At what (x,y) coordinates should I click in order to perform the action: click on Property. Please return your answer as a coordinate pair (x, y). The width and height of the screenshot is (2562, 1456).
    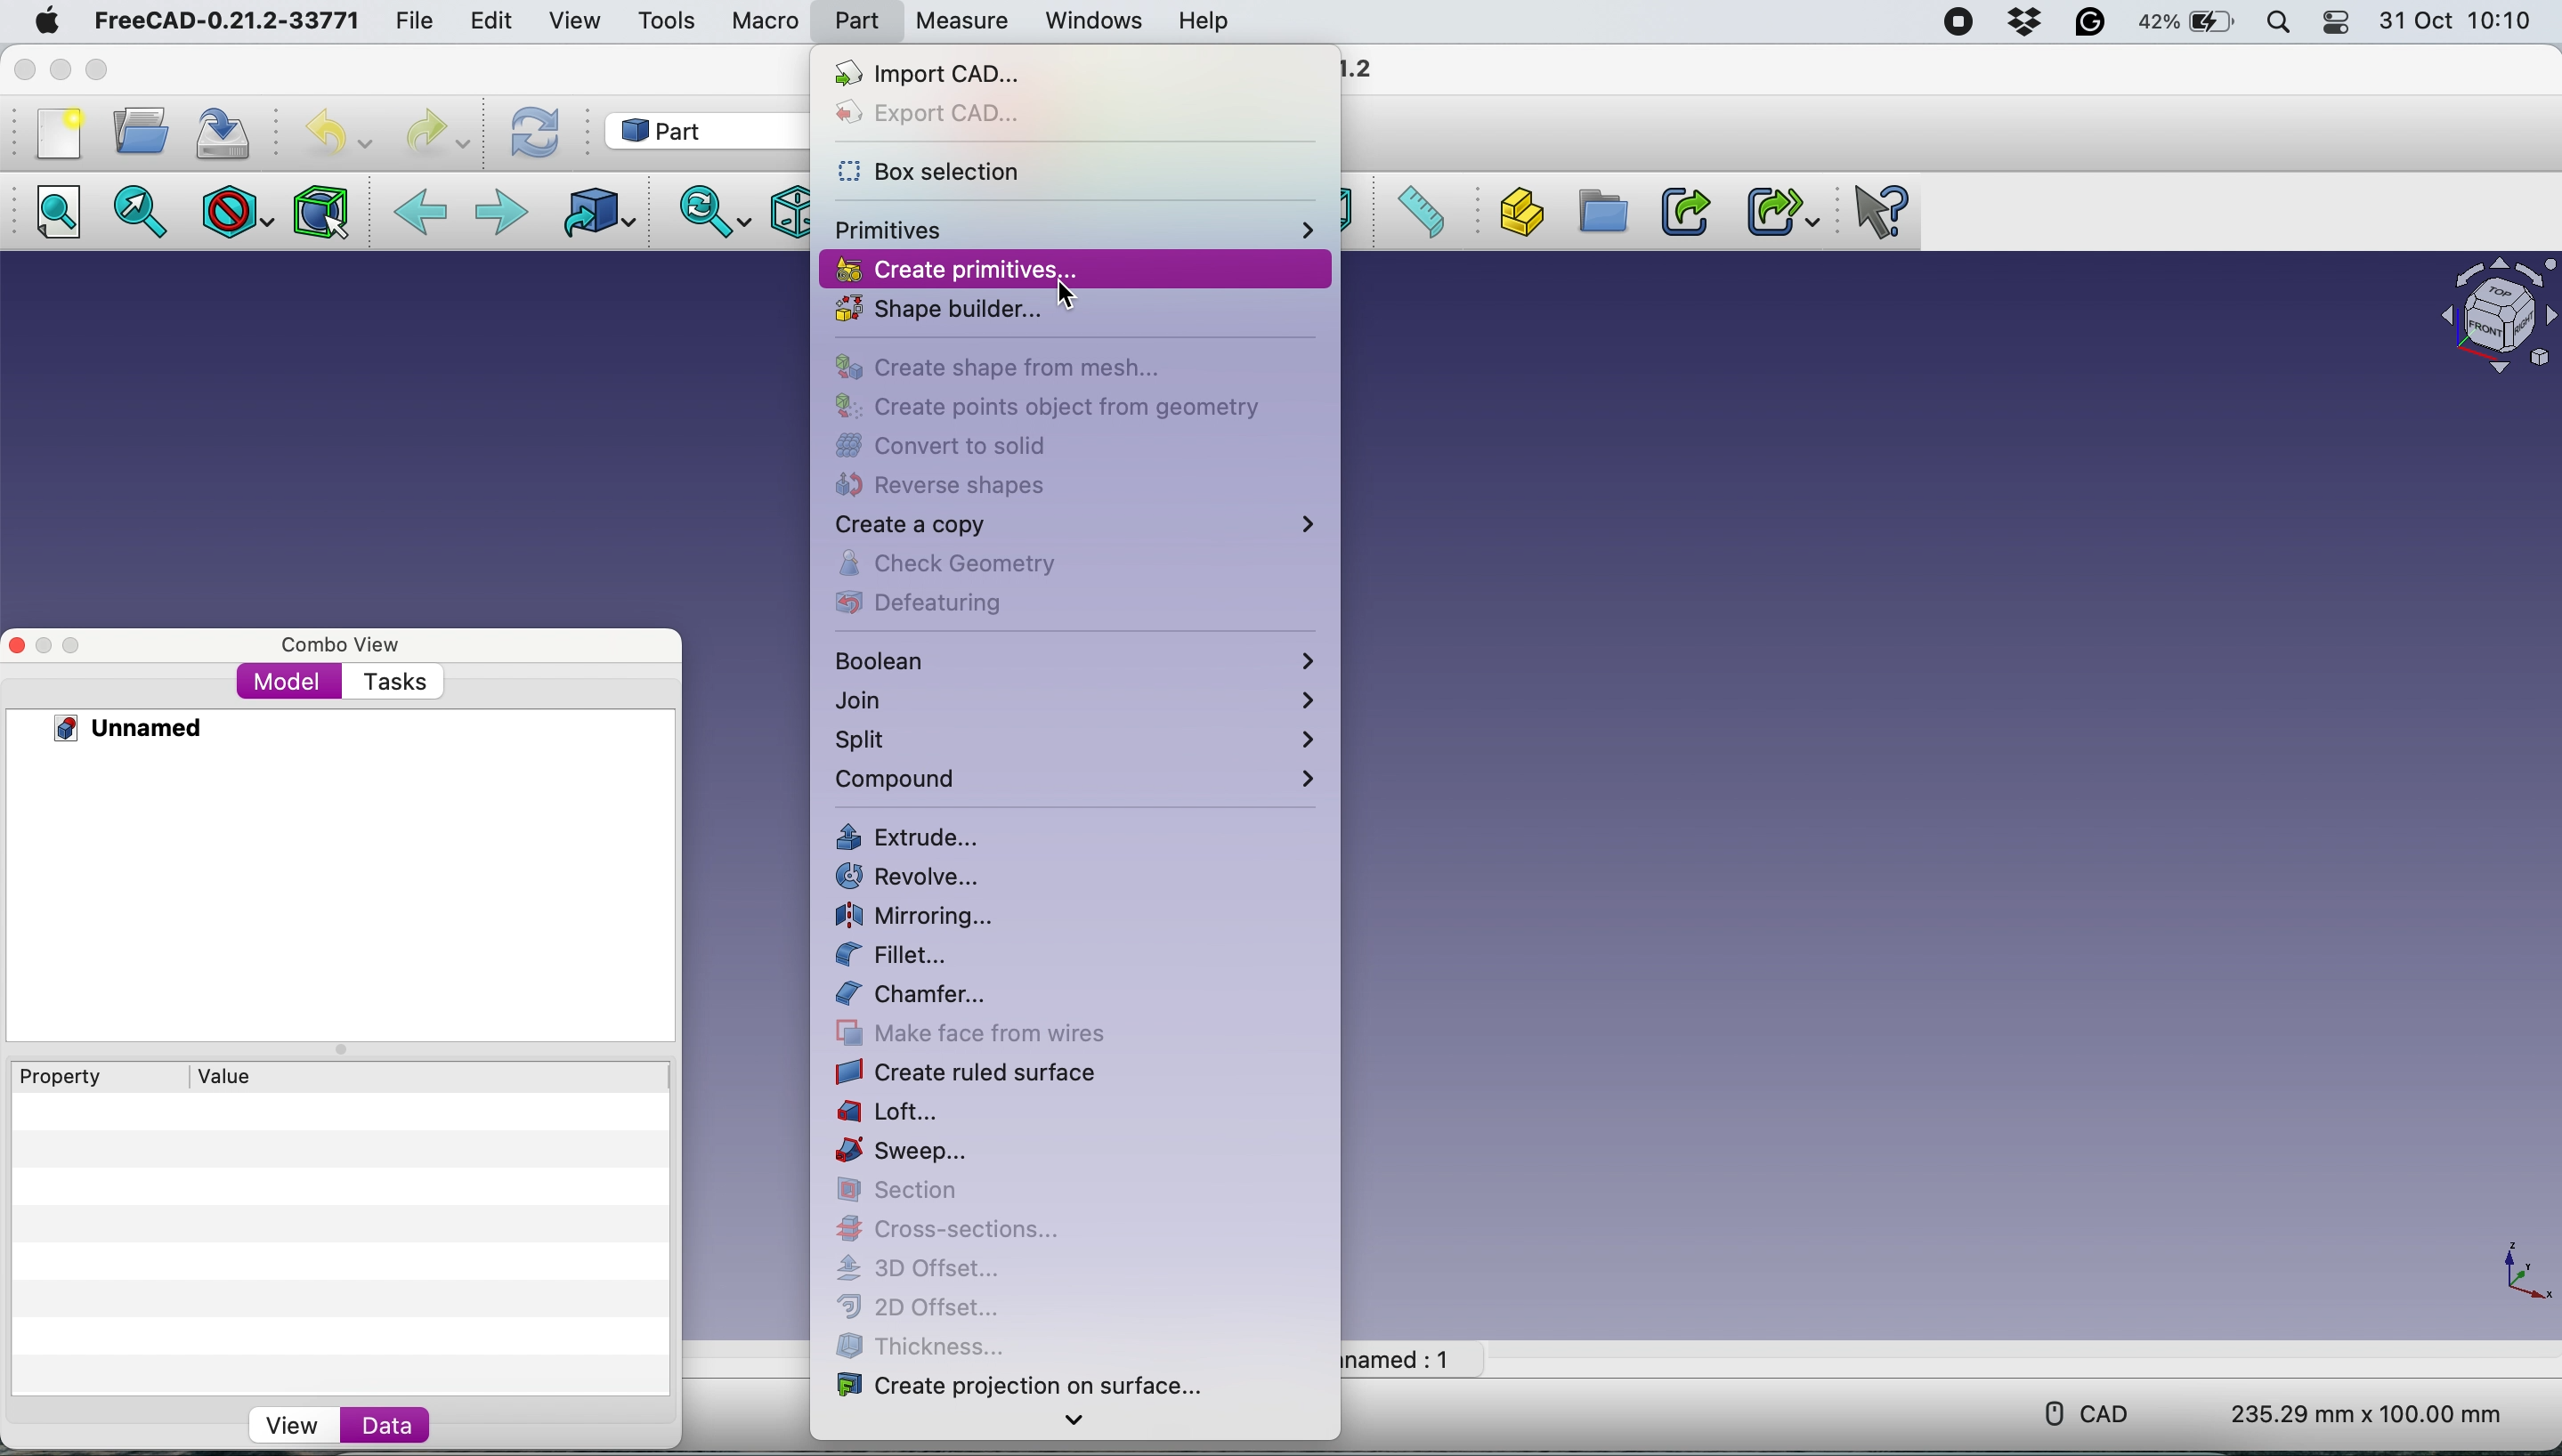
    Looking at the image, I should click on (60, 1076).